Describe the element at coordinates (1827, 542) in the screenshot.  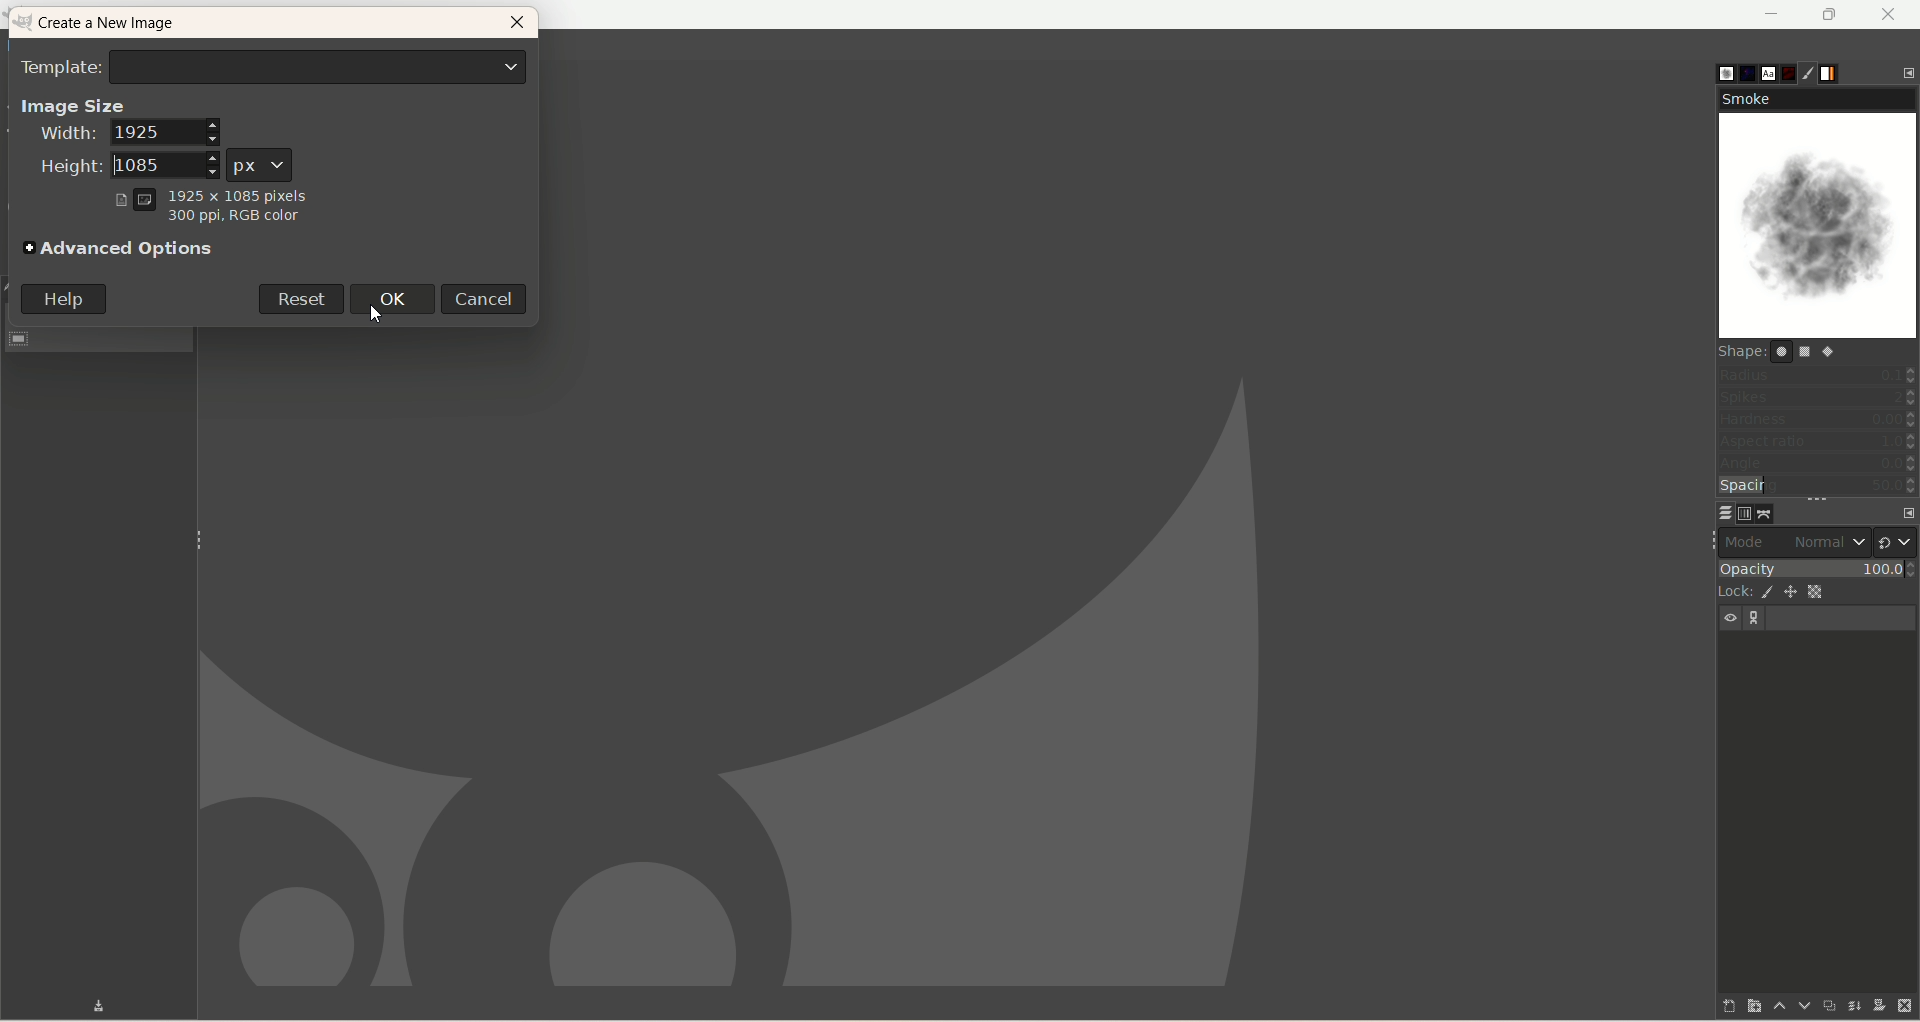
I see `normal` at that location.